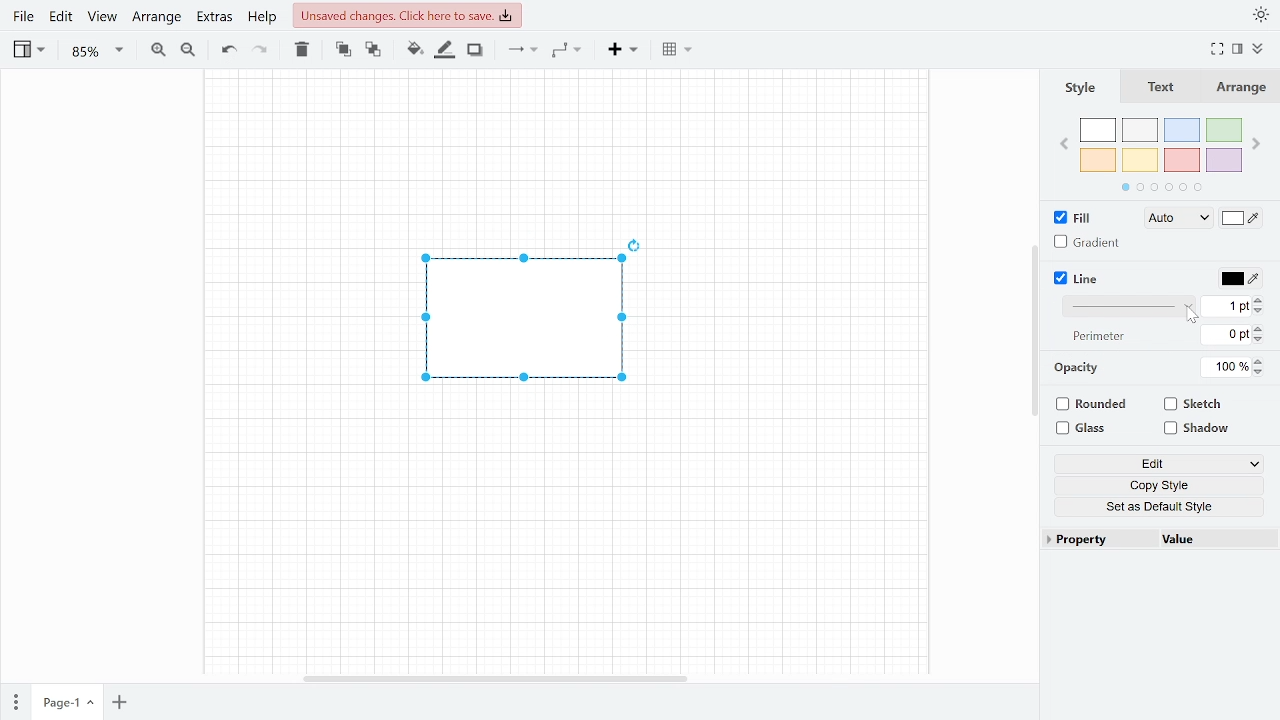 Image resolution: width=1280 pixels, height=720 pixels. What do you see at coordinates (1090, 243) in the screenshot?
I see `Gradient` at bounding box center [1090, 243].